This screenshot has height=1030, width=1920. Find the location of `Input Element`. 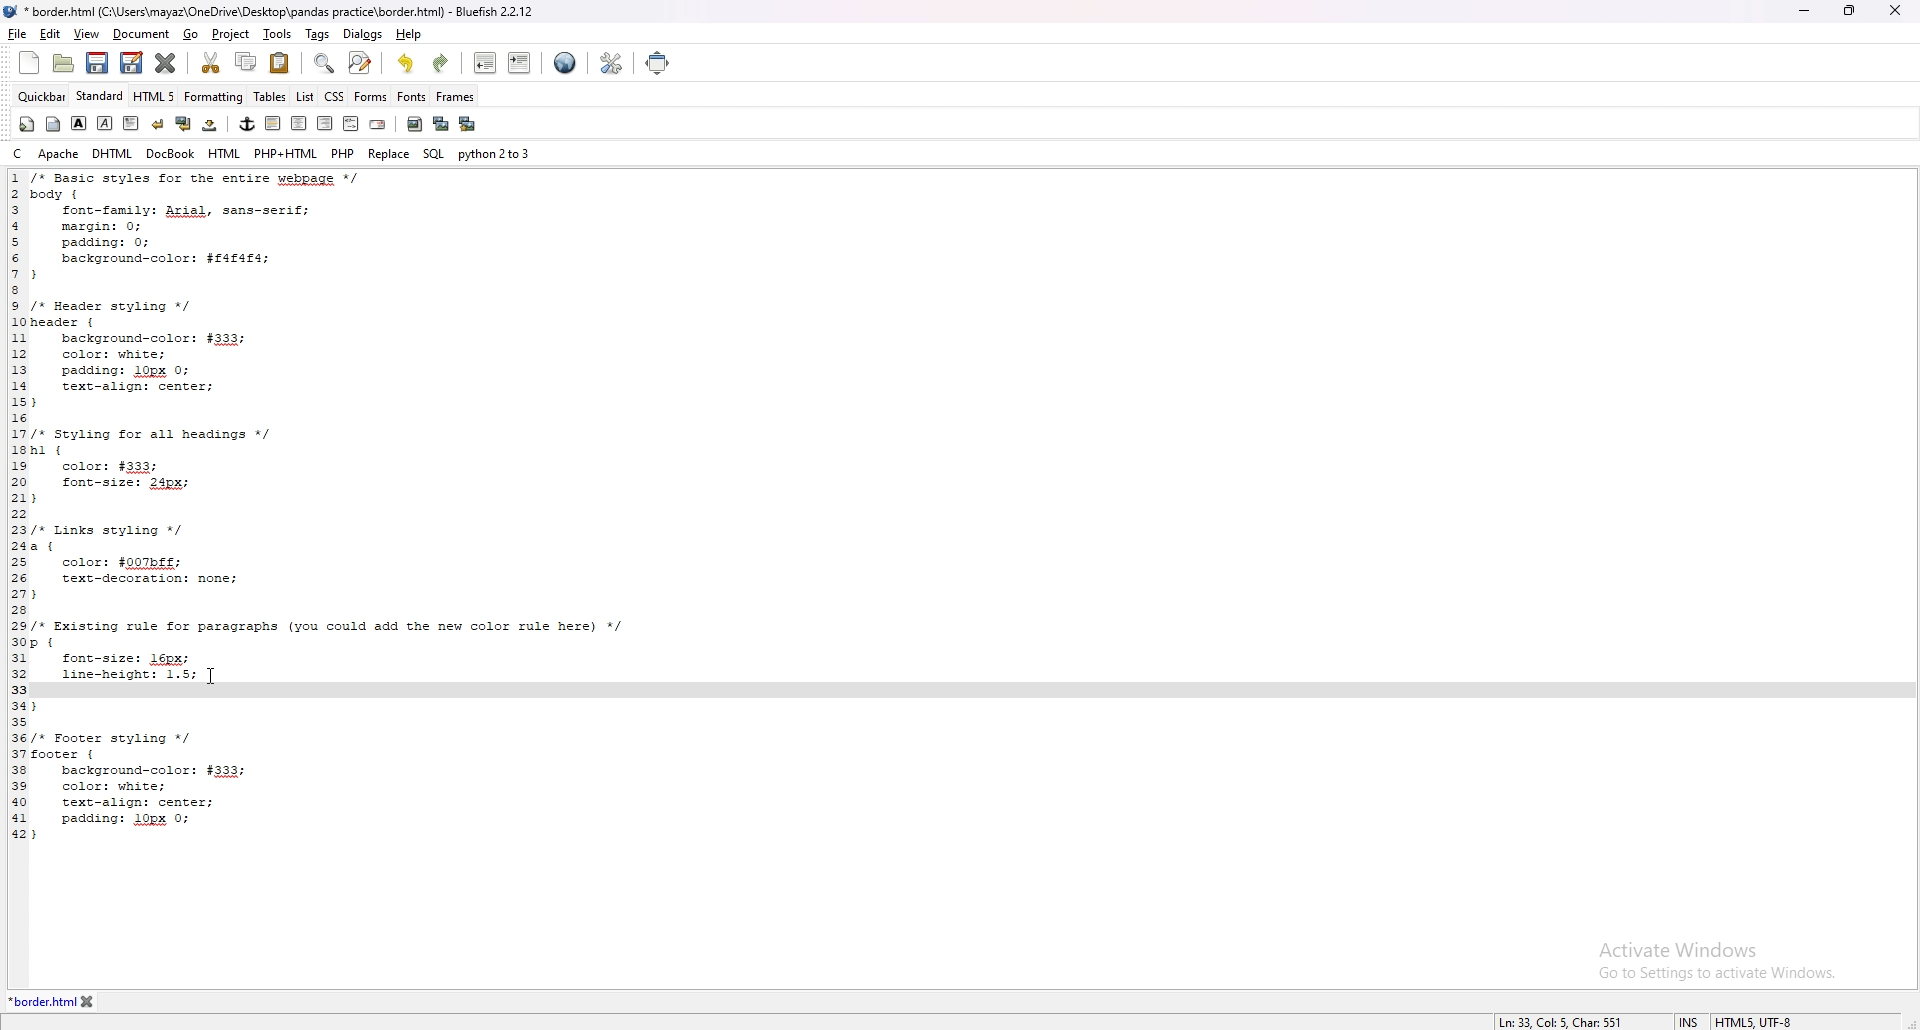

Input Element is located at coordinates (312, 693).